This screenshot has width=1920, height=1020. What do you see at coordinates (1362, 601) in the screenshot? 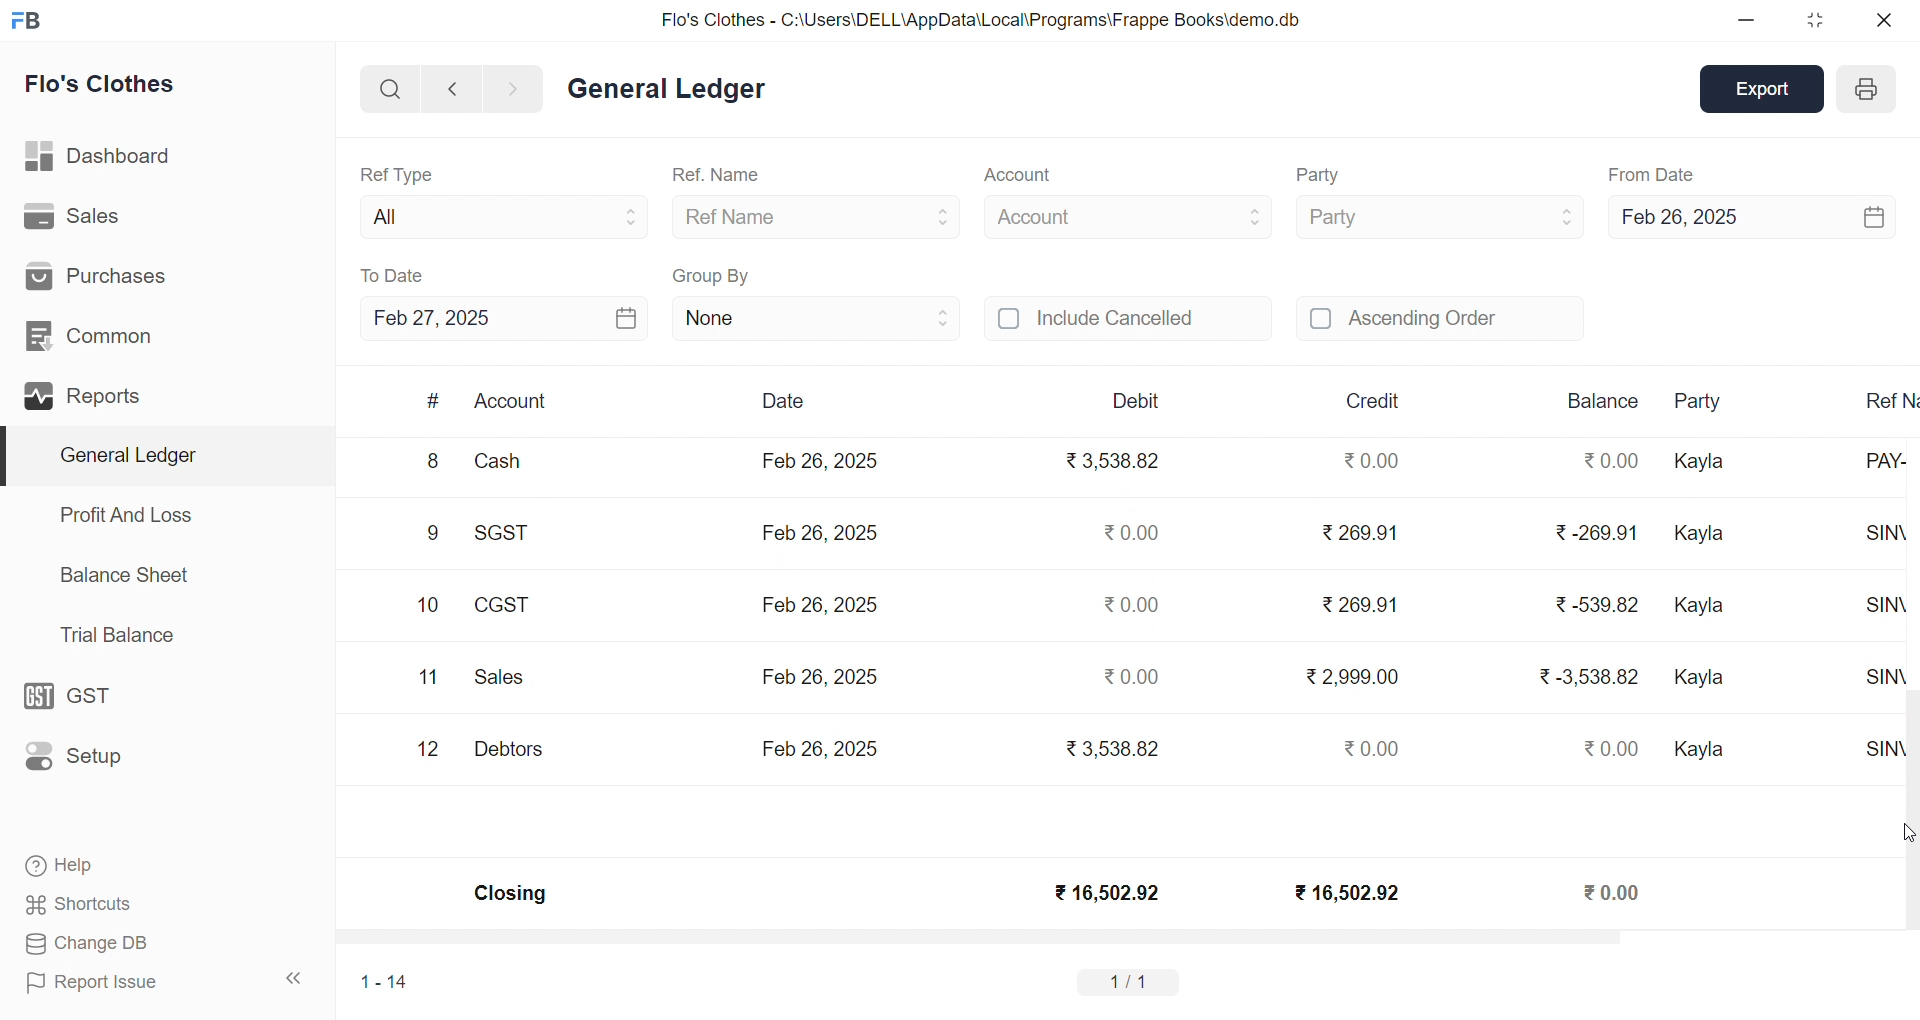
I see `₹269.91` at bounding box center [1362, 601].